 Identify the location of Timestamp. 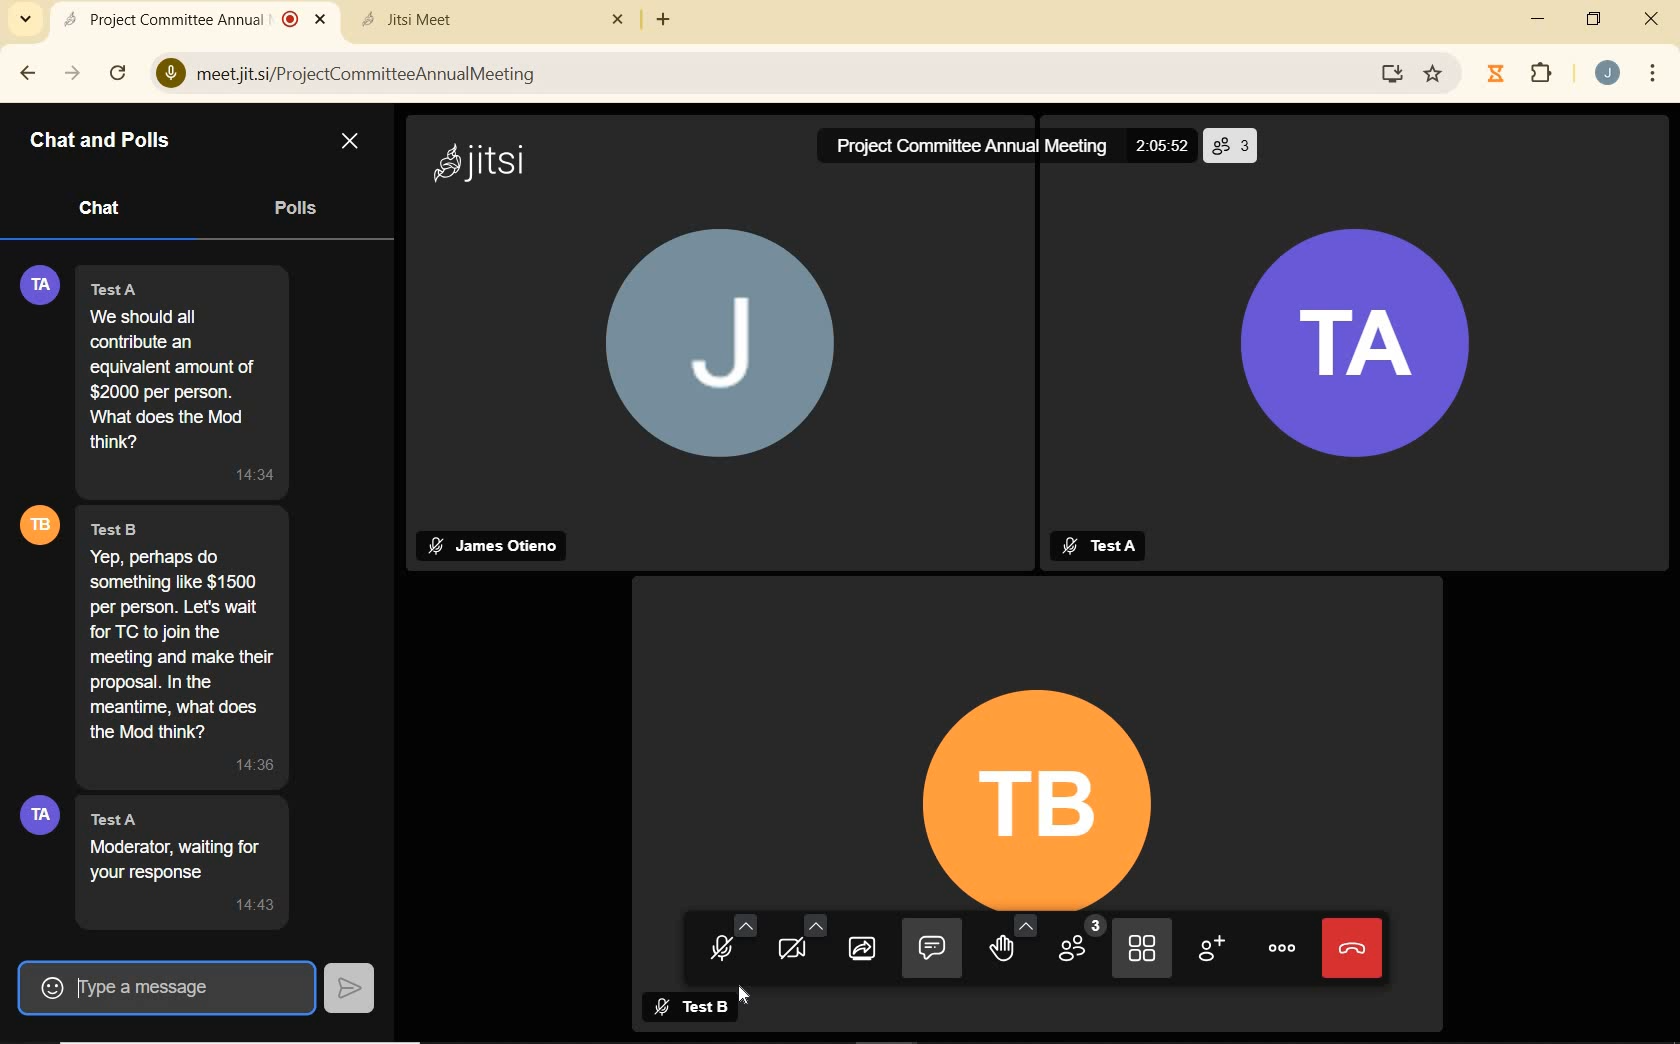
(260, 905).